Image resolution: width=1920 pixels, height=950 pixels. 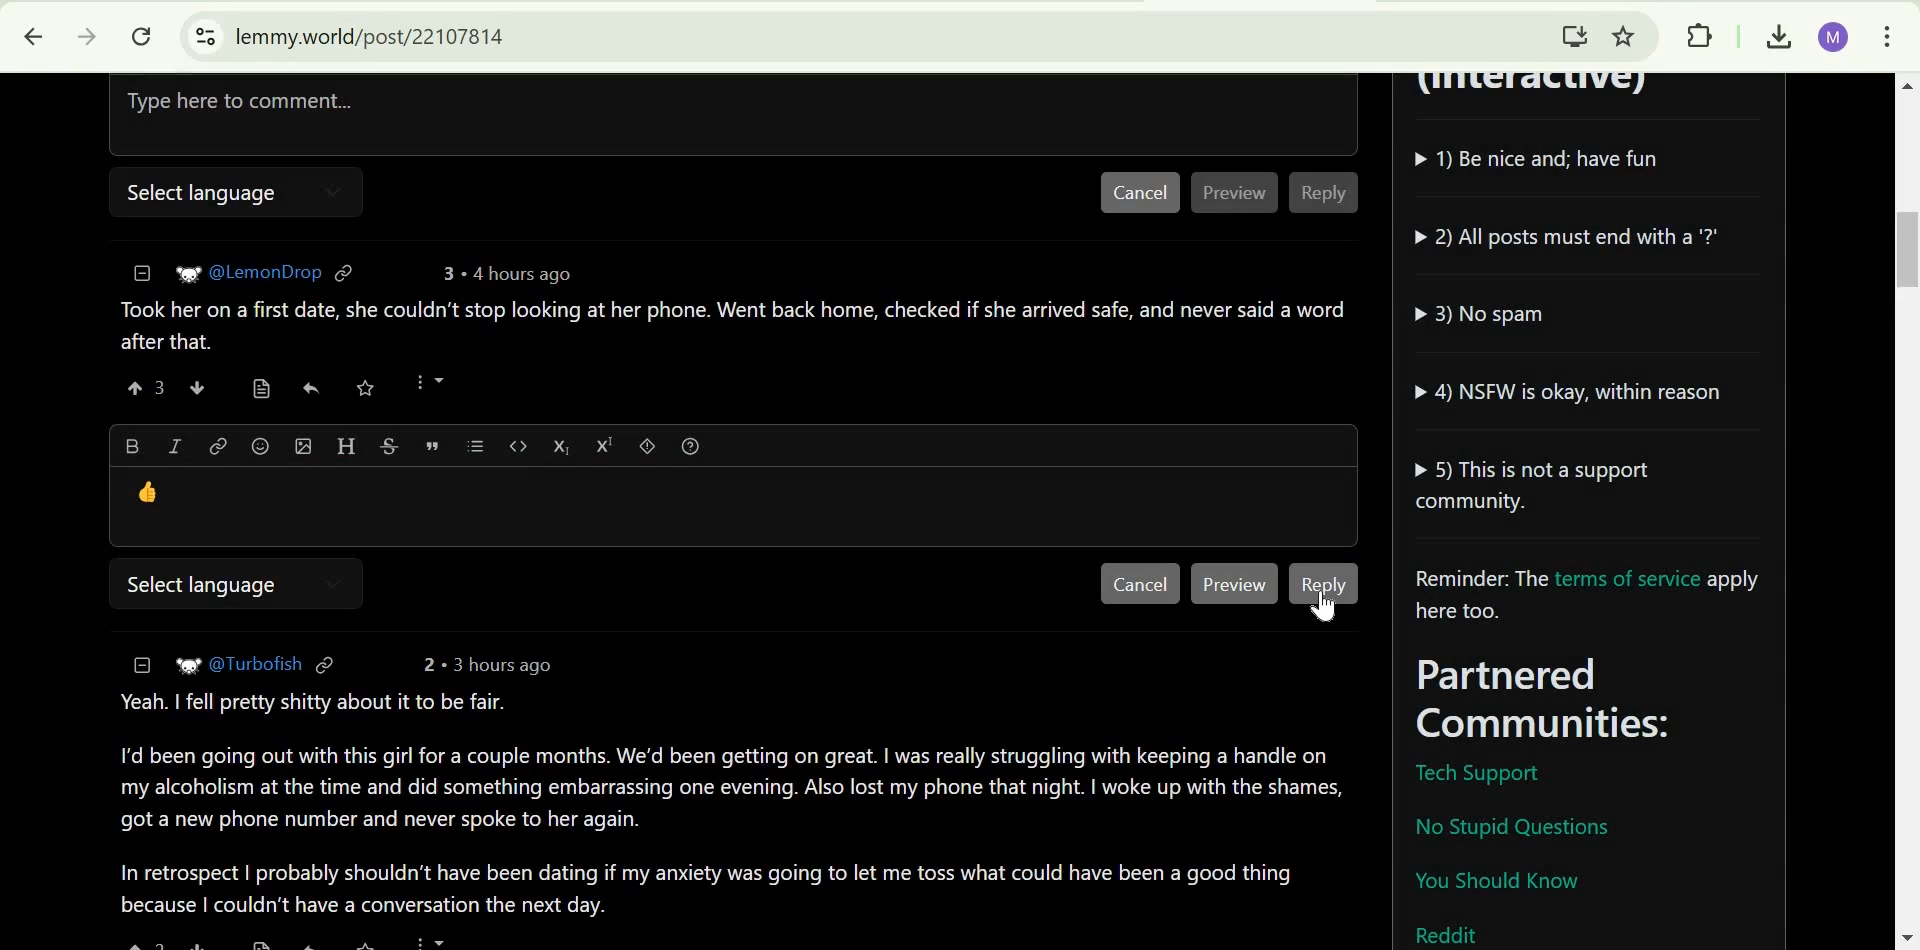 What do you see at coordinates (648, 445) in the screenshot?
I see `spoiler` at bounding box center [648, 445].